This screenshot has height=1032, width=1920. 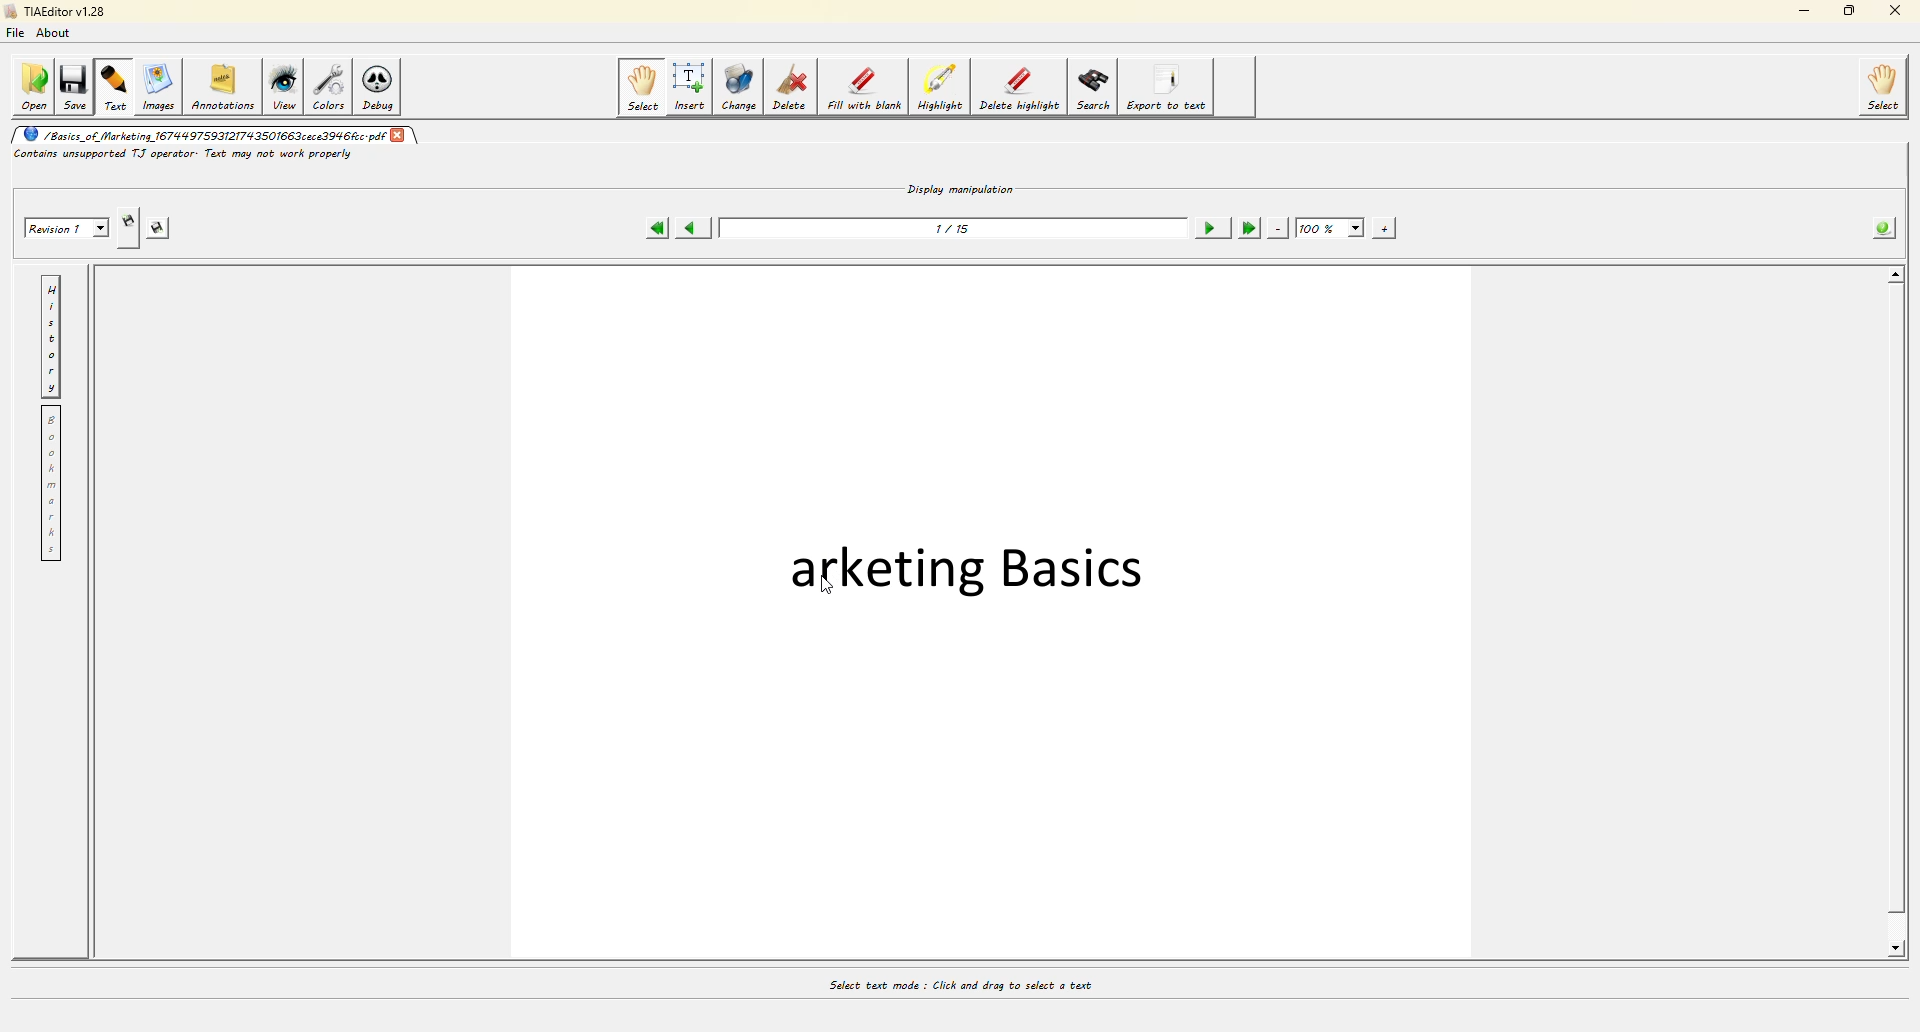 I want to click on close, so click(x=1890, y=13).